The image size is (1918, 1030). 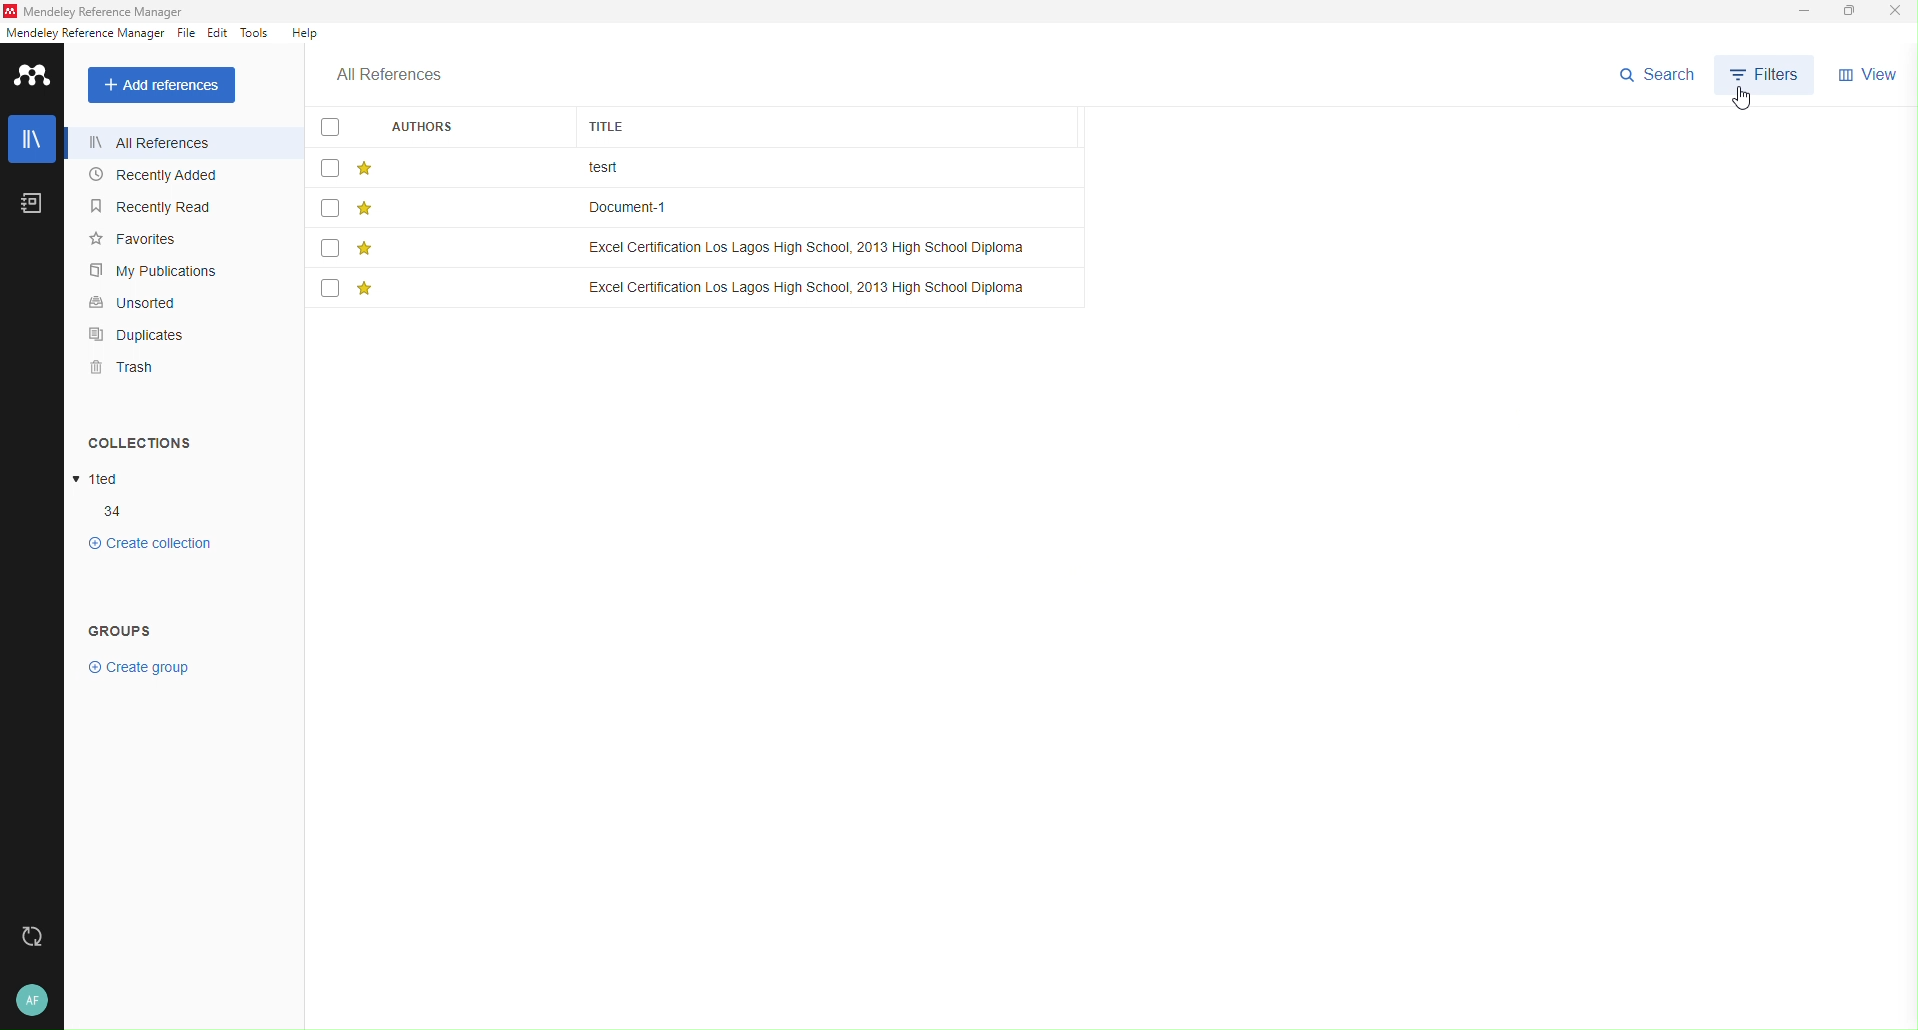 I want to click on Library, so click(x=31, y=138).